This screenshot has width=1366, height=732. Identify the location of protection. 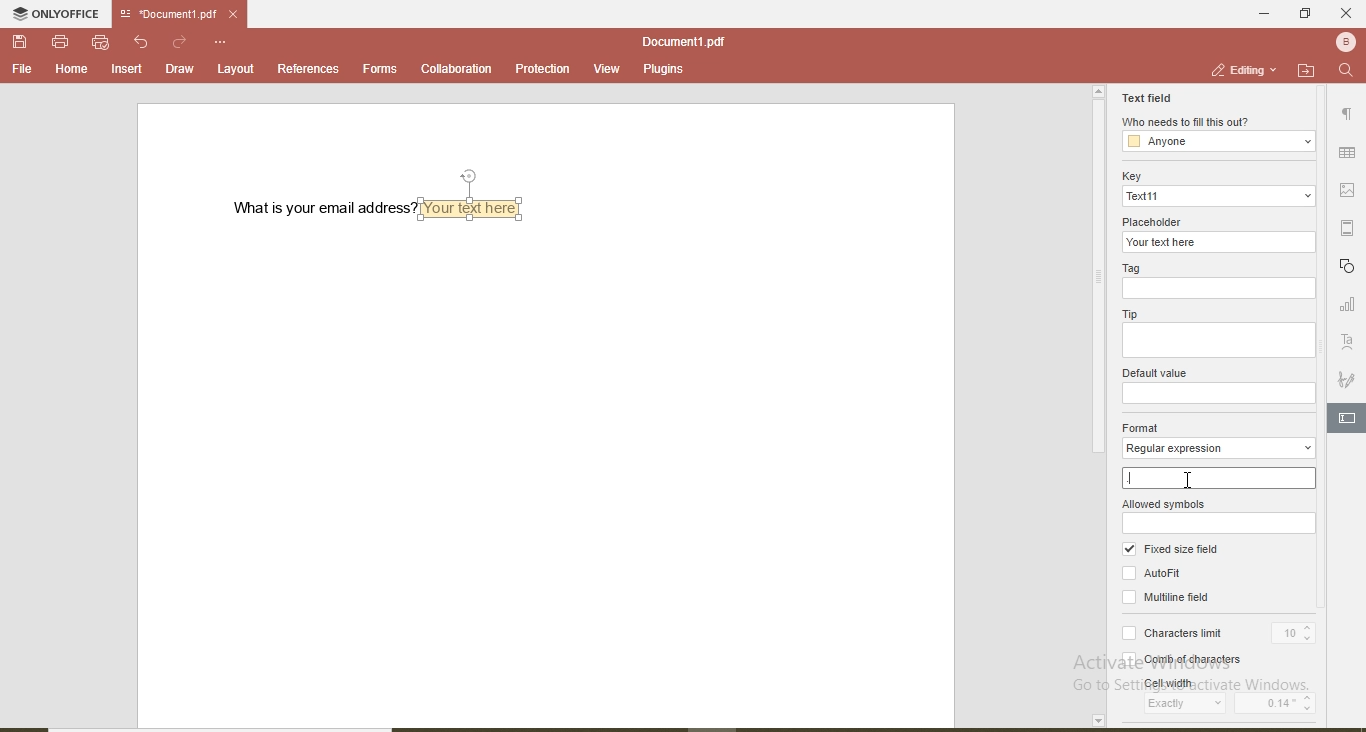
(541, 69).